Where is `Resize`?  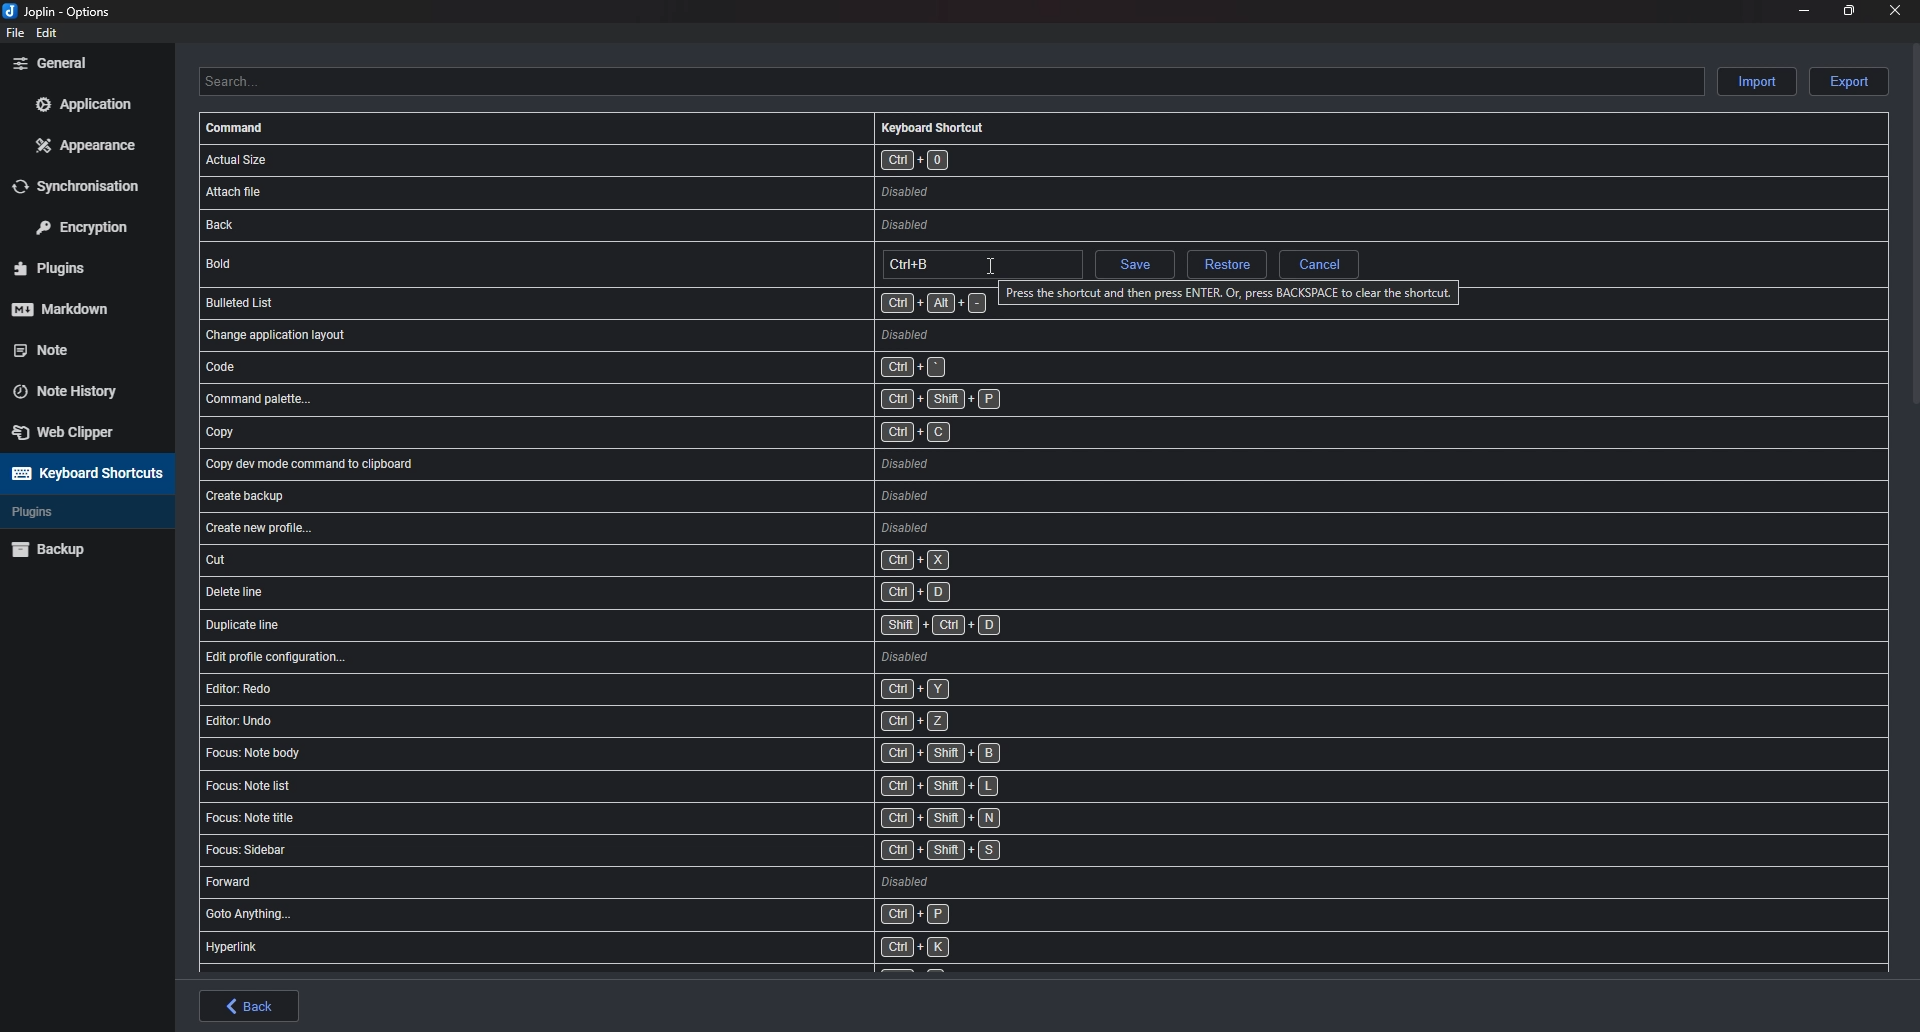 Resize is located at coordinates (1849, 10).